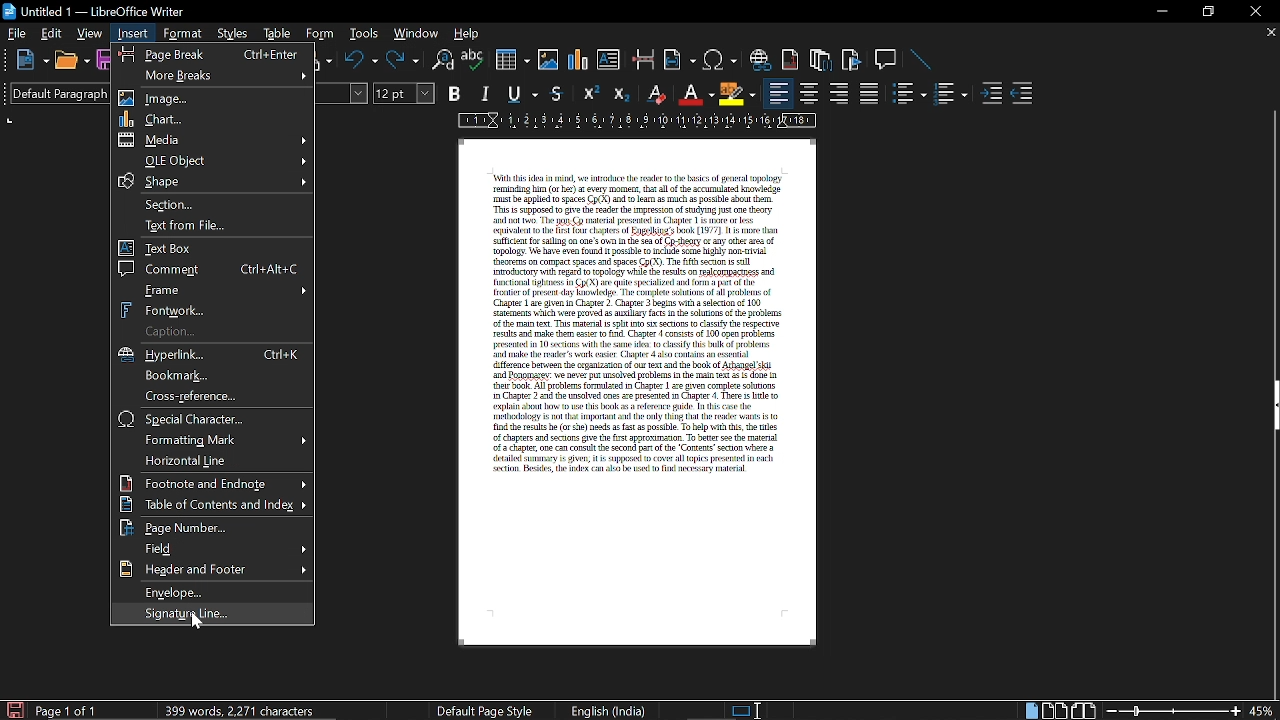 Image resolution: width=1280 pixels, height=720 pixels. What do you see at coordinates (623, 93) in the screenshot?
I see `subscript` at bounding box center [623, 93].